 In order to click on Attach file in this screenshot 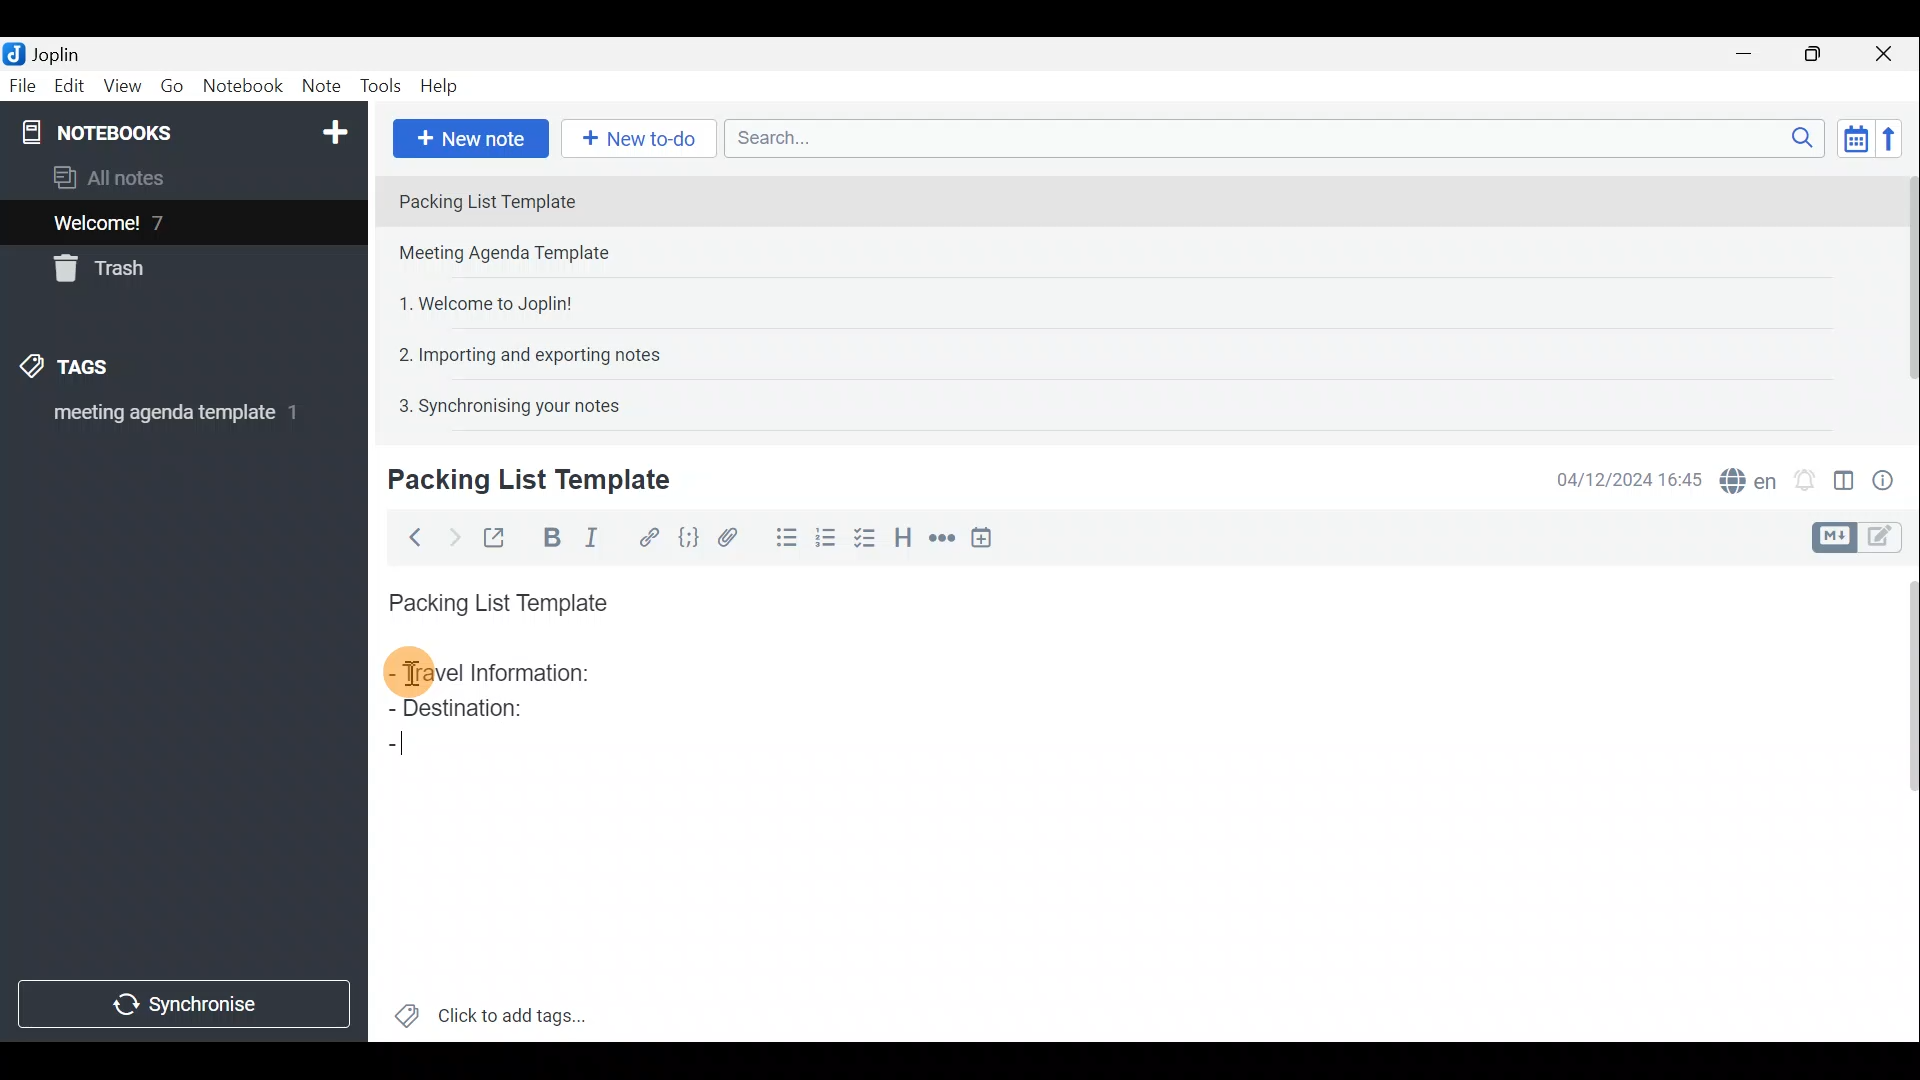, I will do `click(728, 536)`.